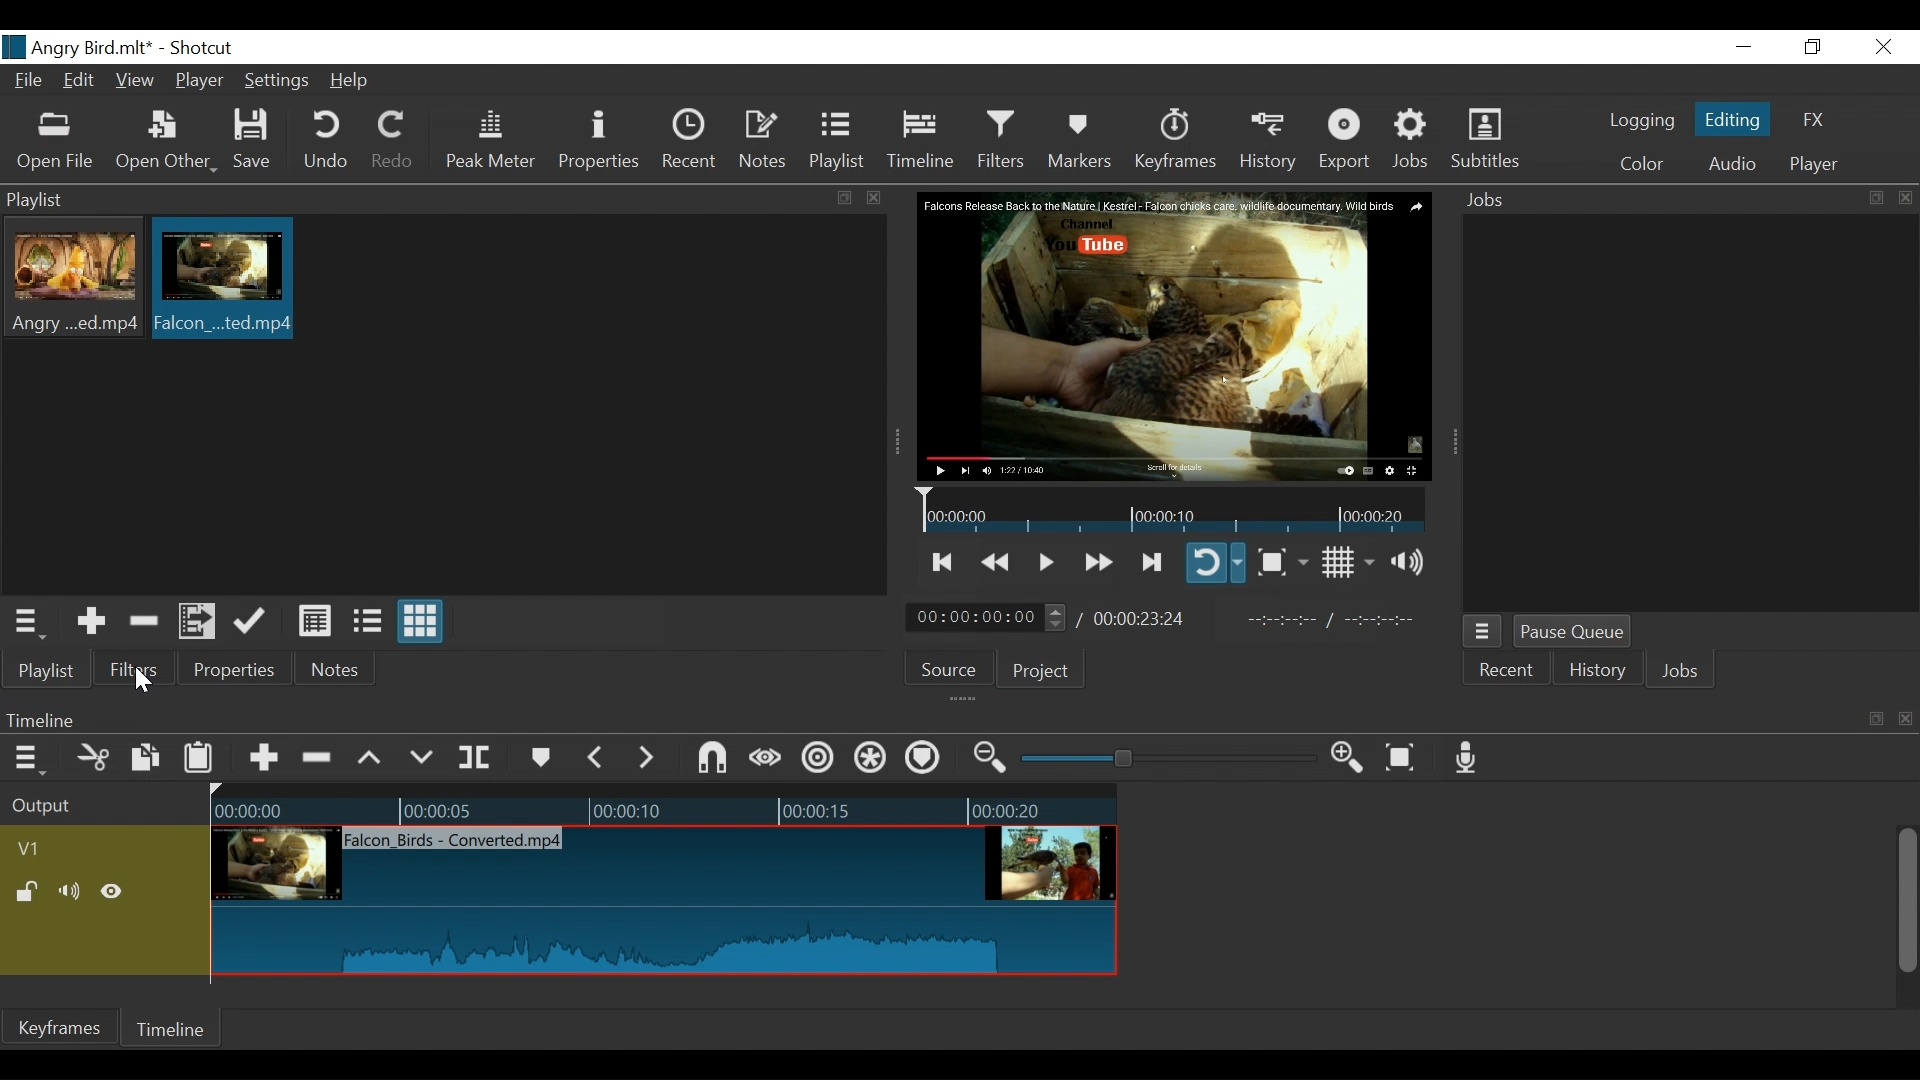  Describe the element at coordinates (142, 678) in the screenshot. I see `Cursor` at that location.